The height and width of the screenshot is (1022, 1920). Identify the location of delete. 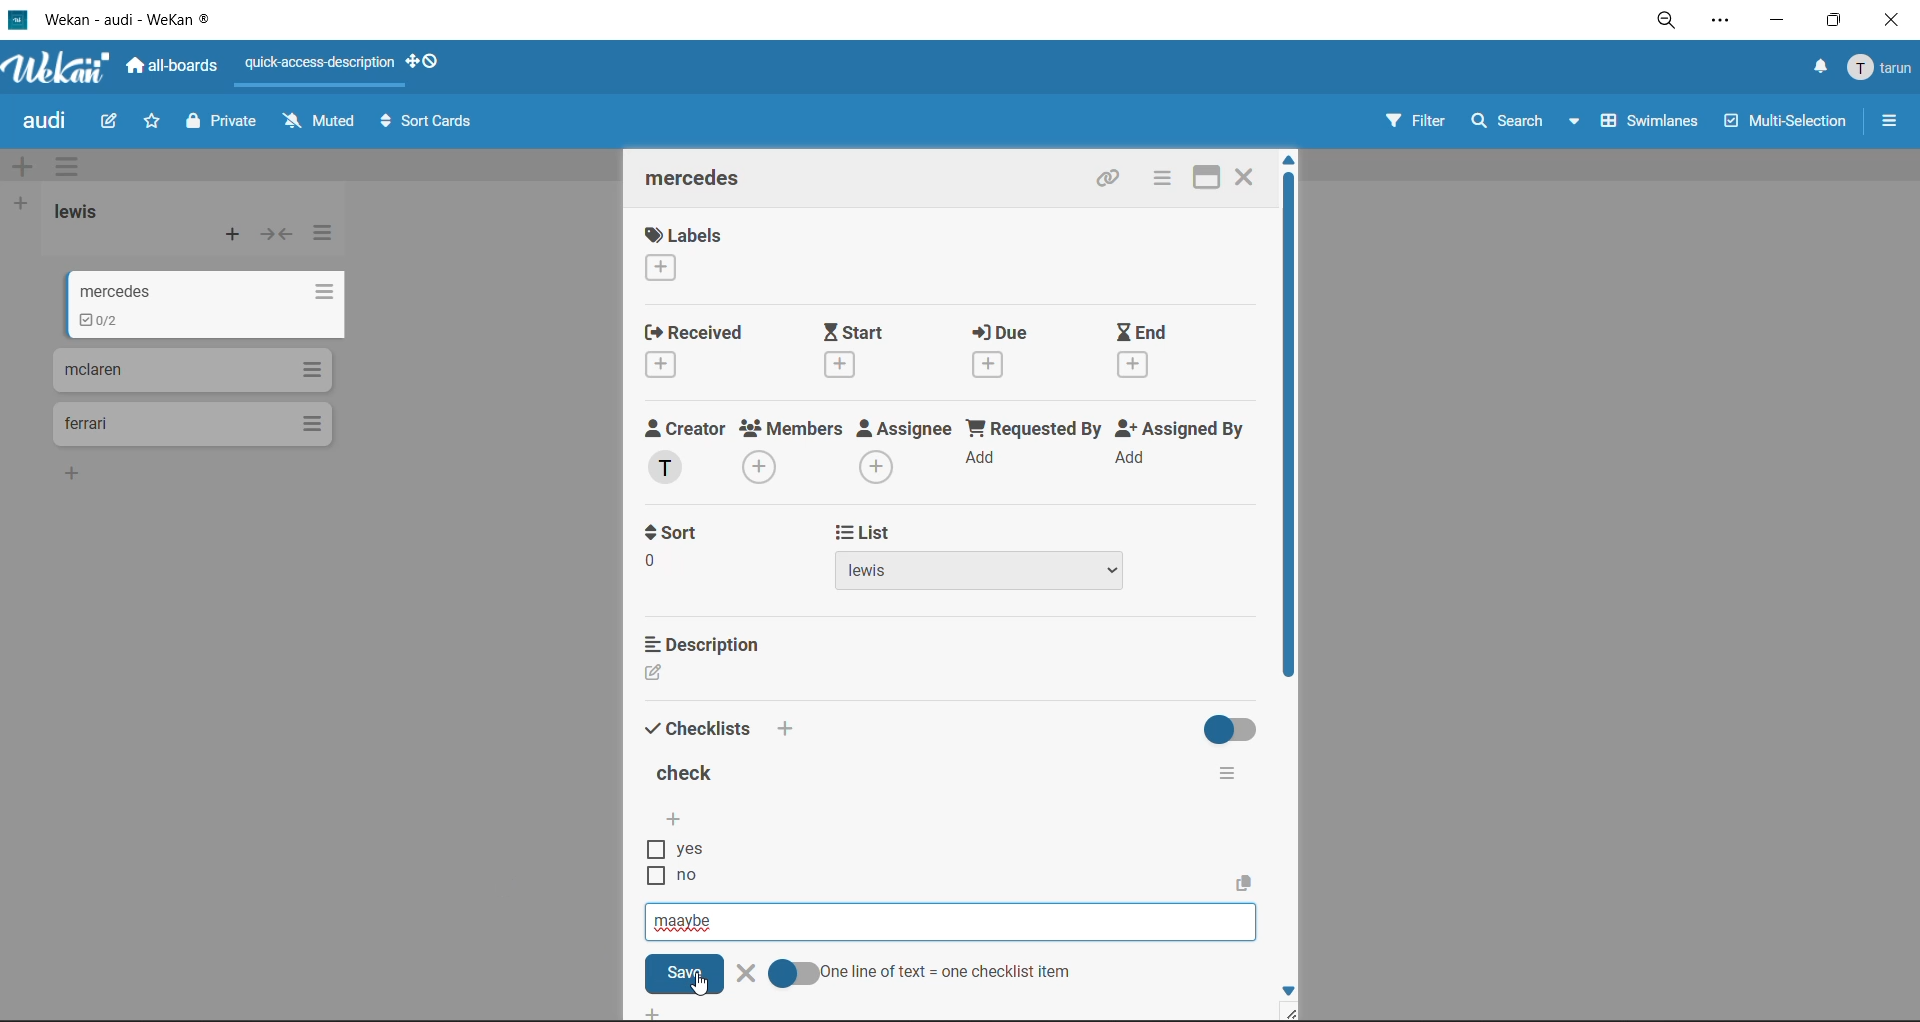
(744, 973).